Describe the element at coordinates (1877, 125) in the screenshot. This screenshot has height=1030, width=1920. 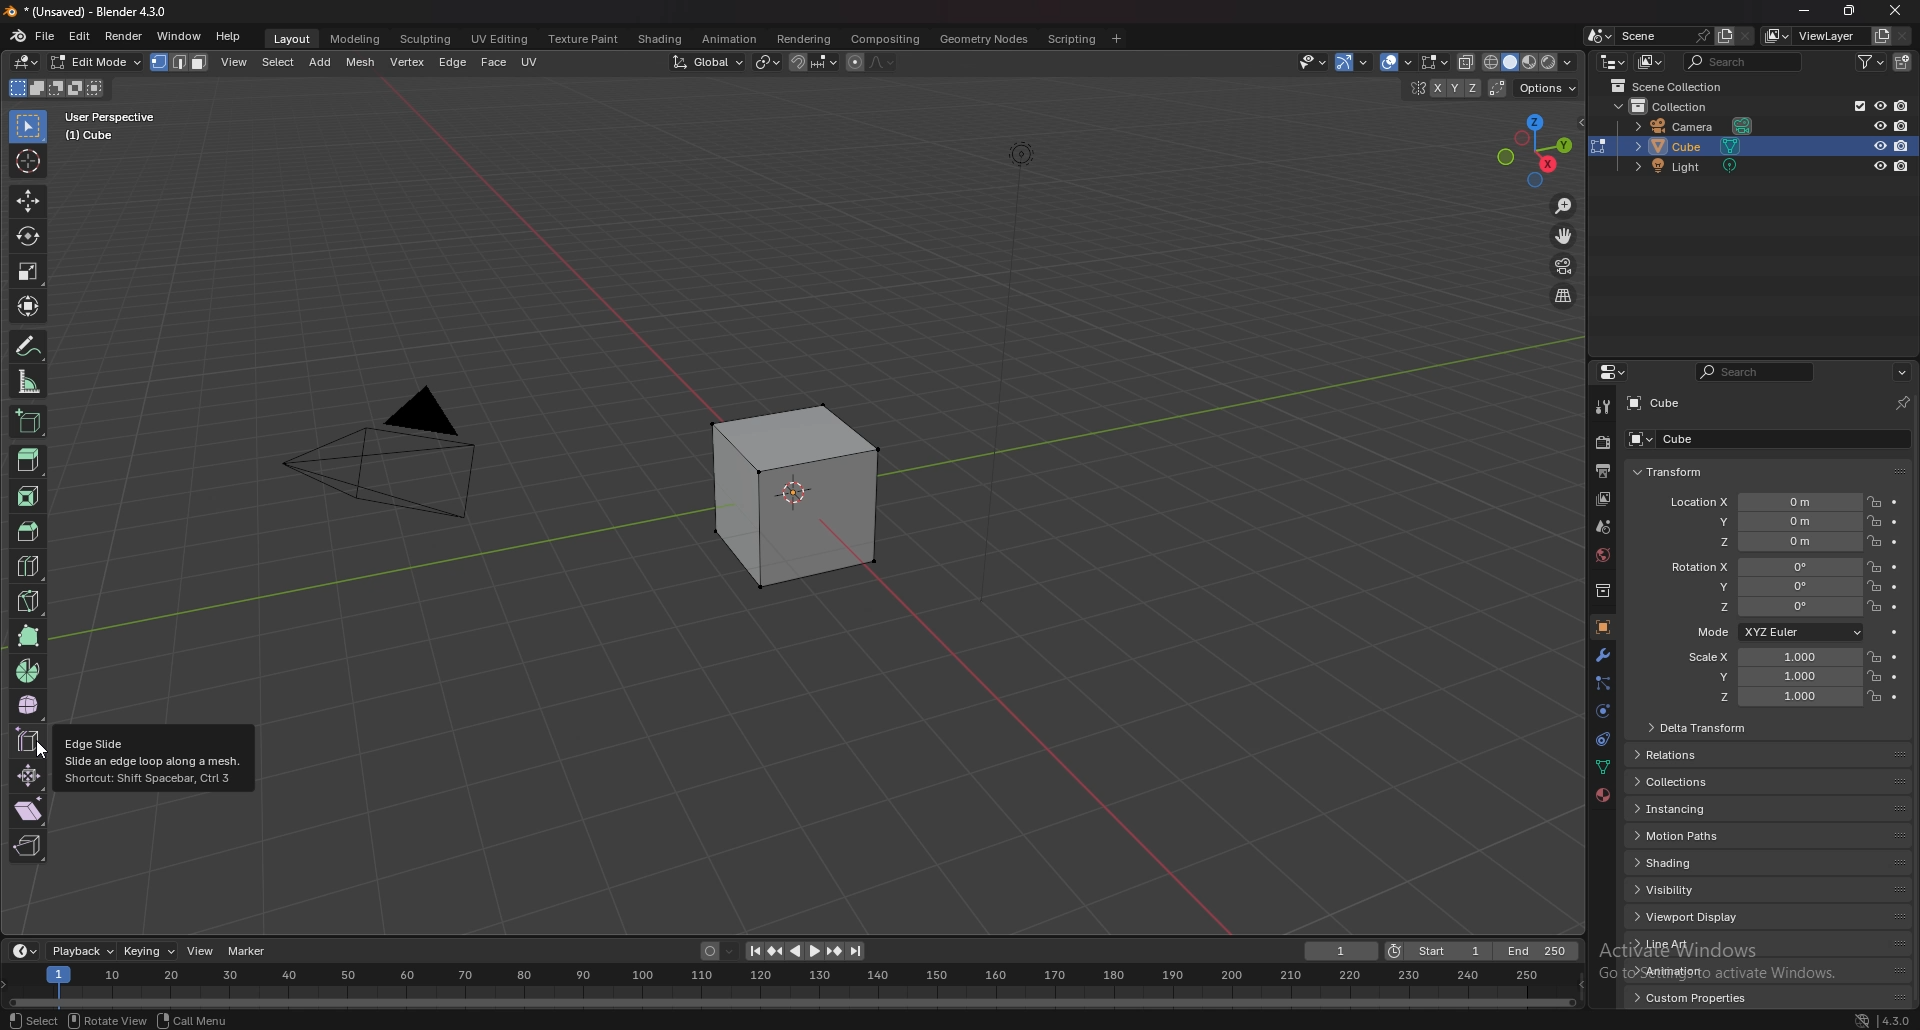
I see `hide in viewport` at that location.